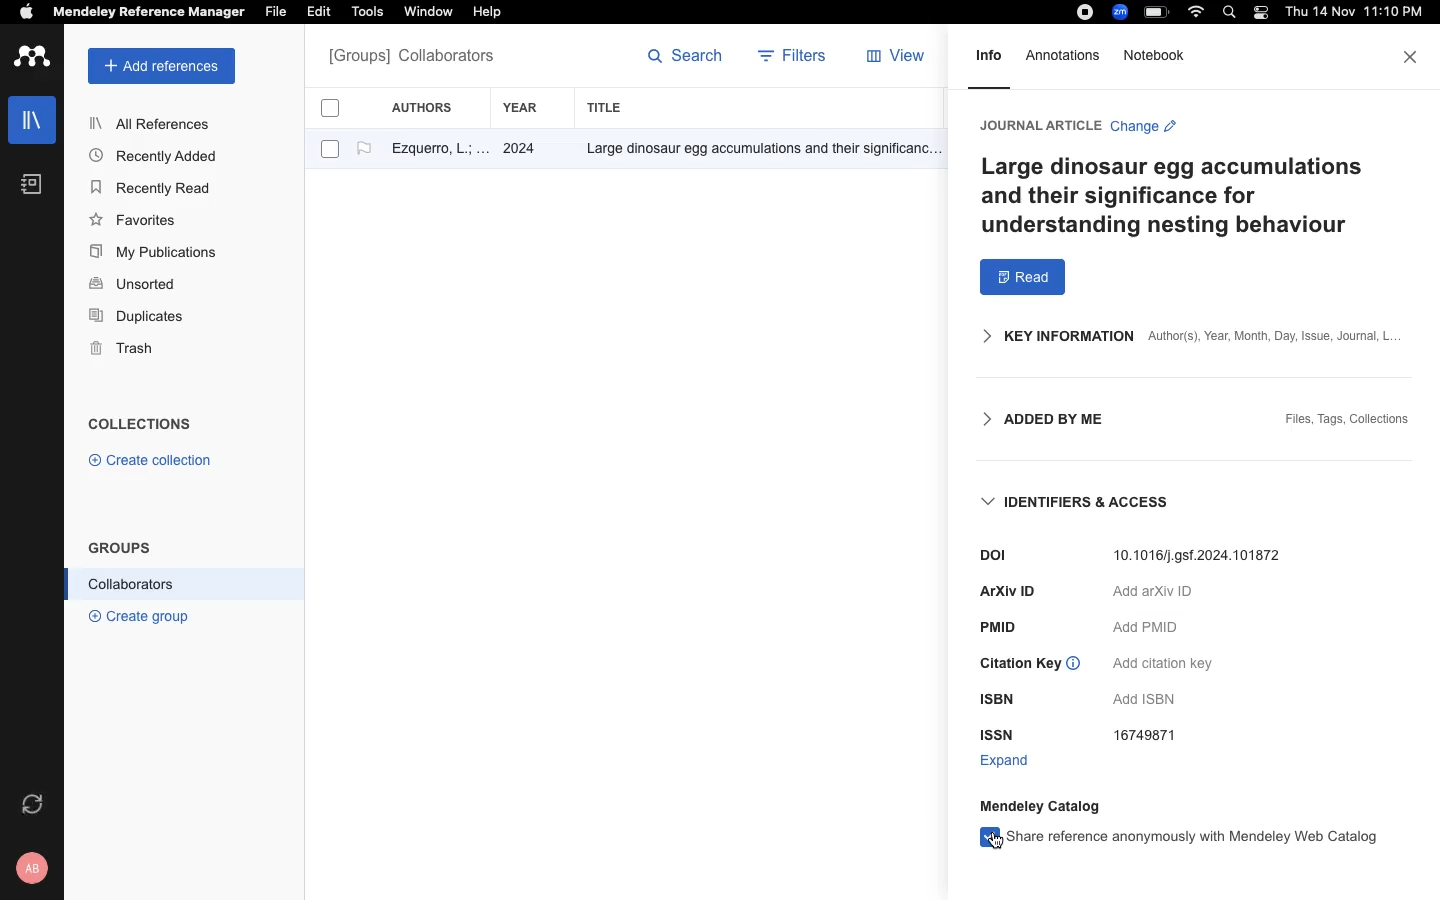 The height and width of the screenshot is (900, 1440). What do you see at coordinates (1272, 336) in the screenshot?
I see `author(s), Year, Month, Day, Issue, Journal, L.` at bounding box center [1272, 336].